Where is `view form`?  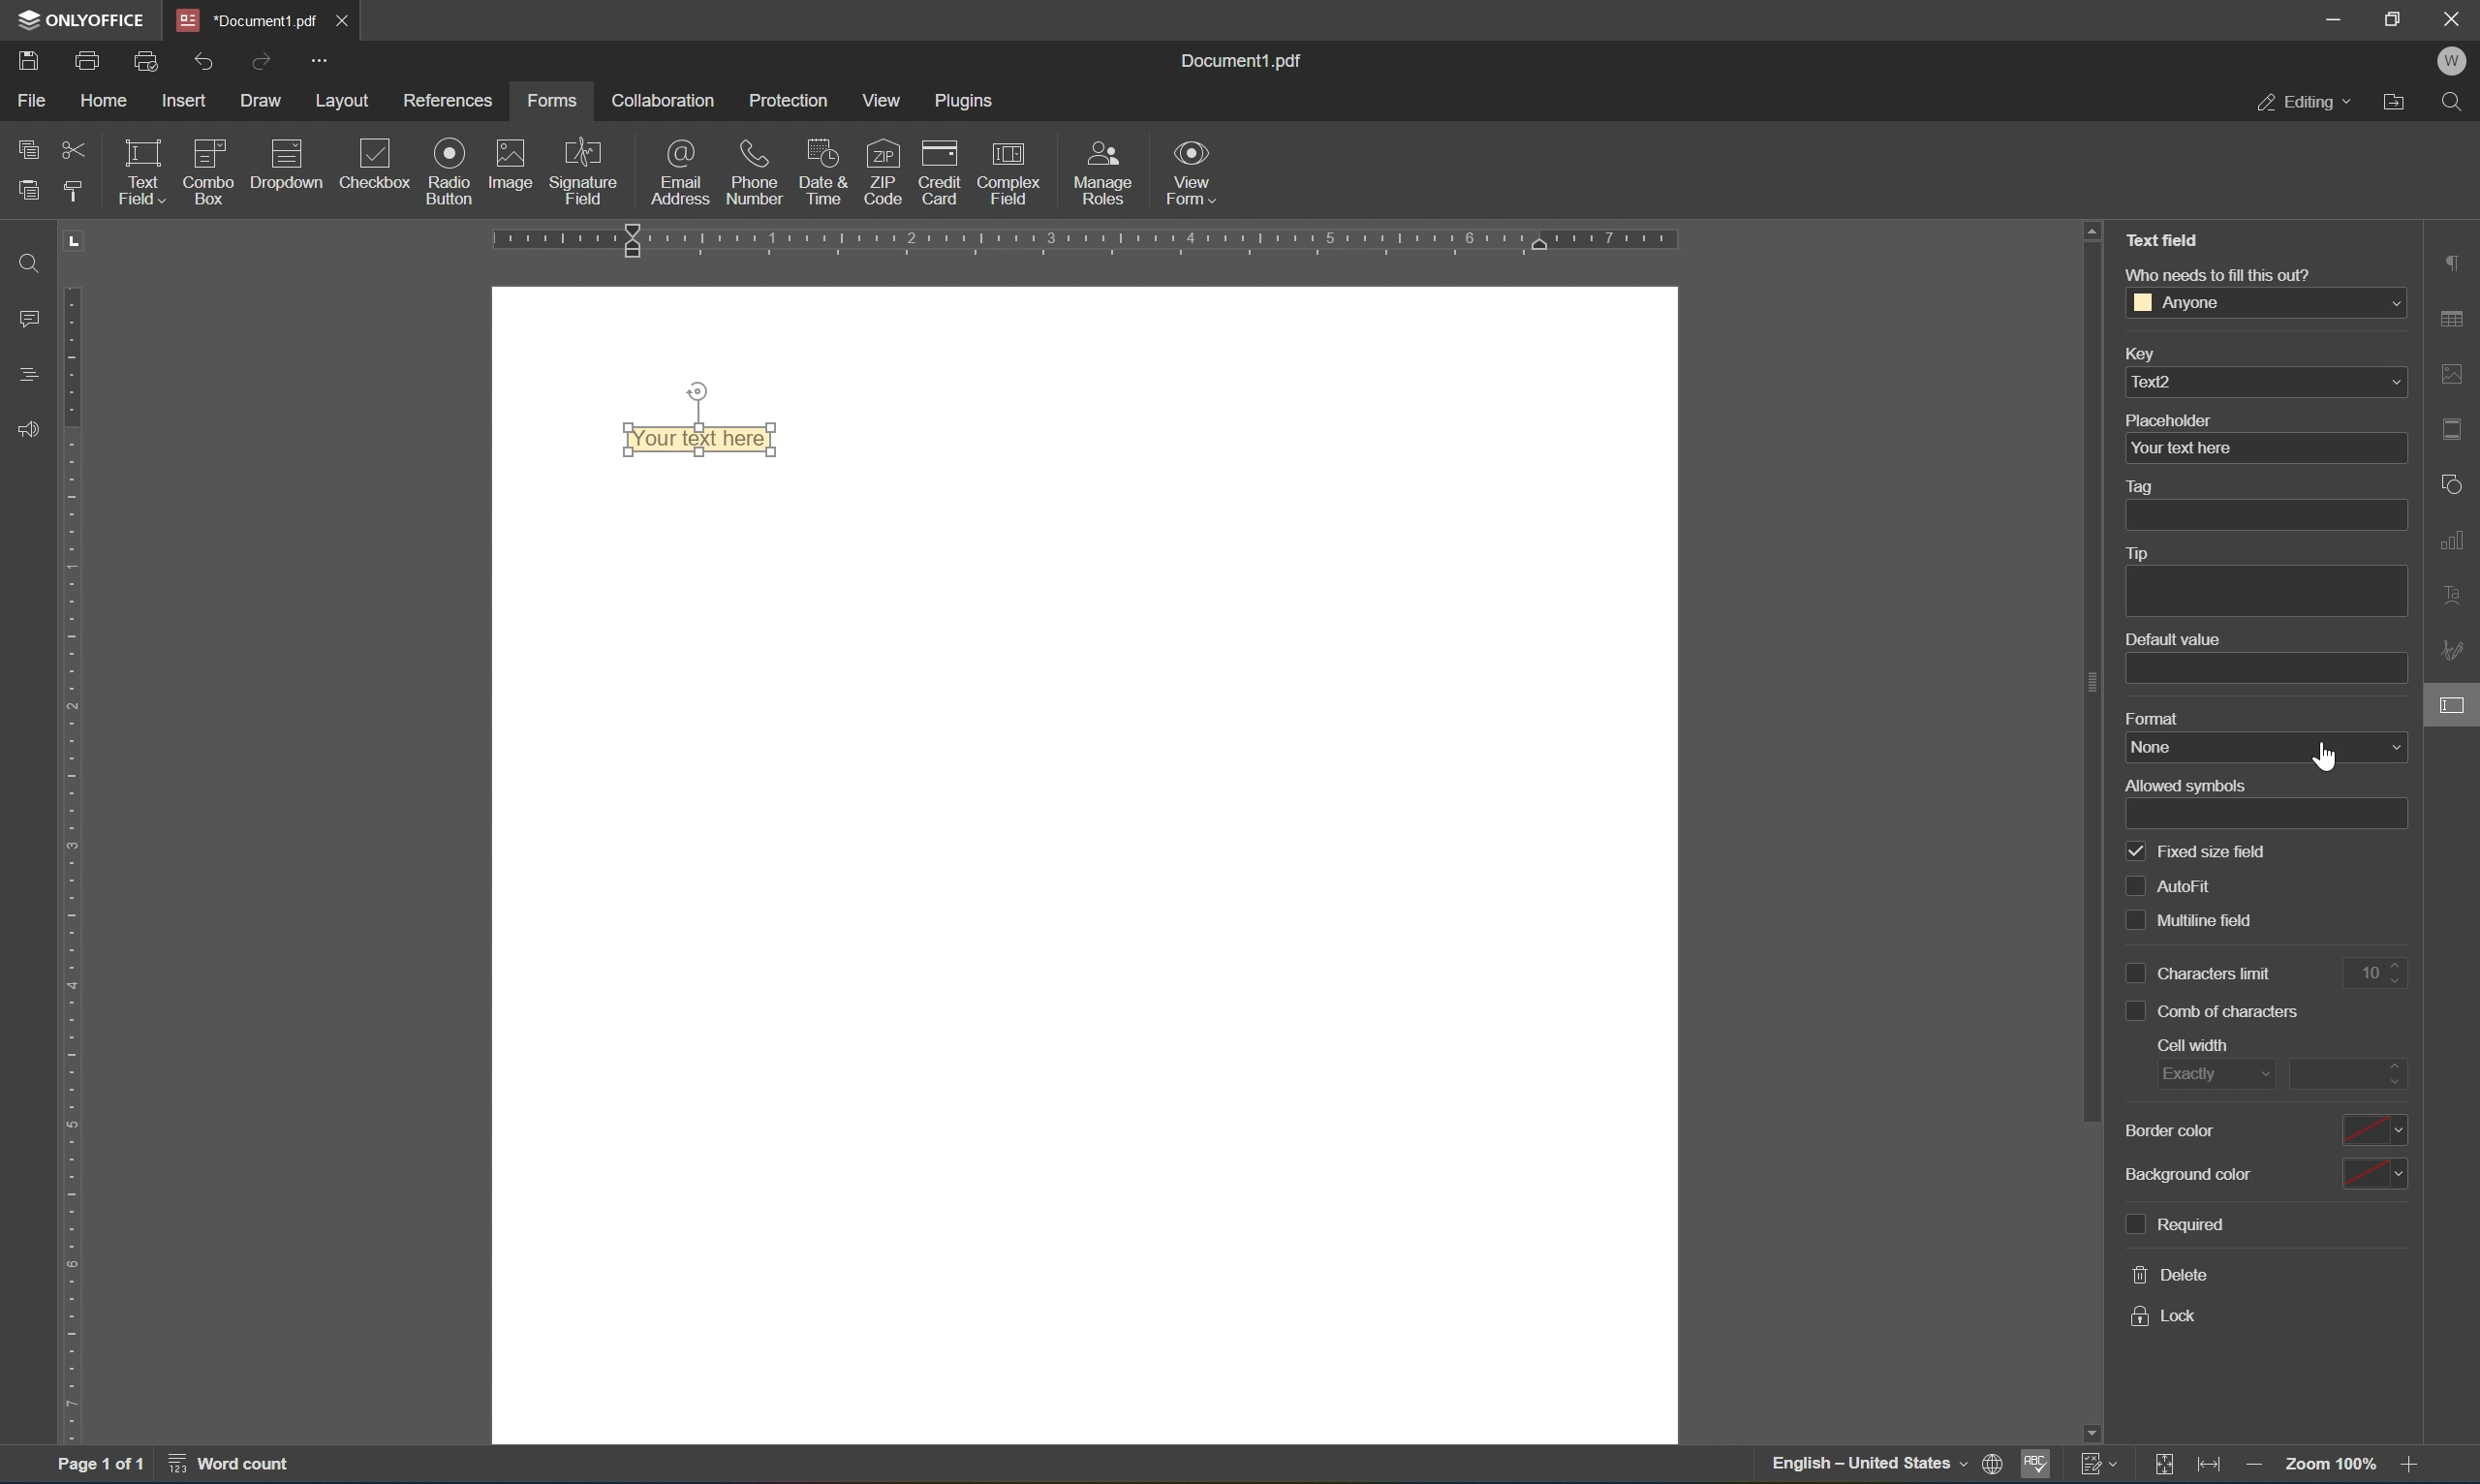
view form is located at coordinates (1195, 172).